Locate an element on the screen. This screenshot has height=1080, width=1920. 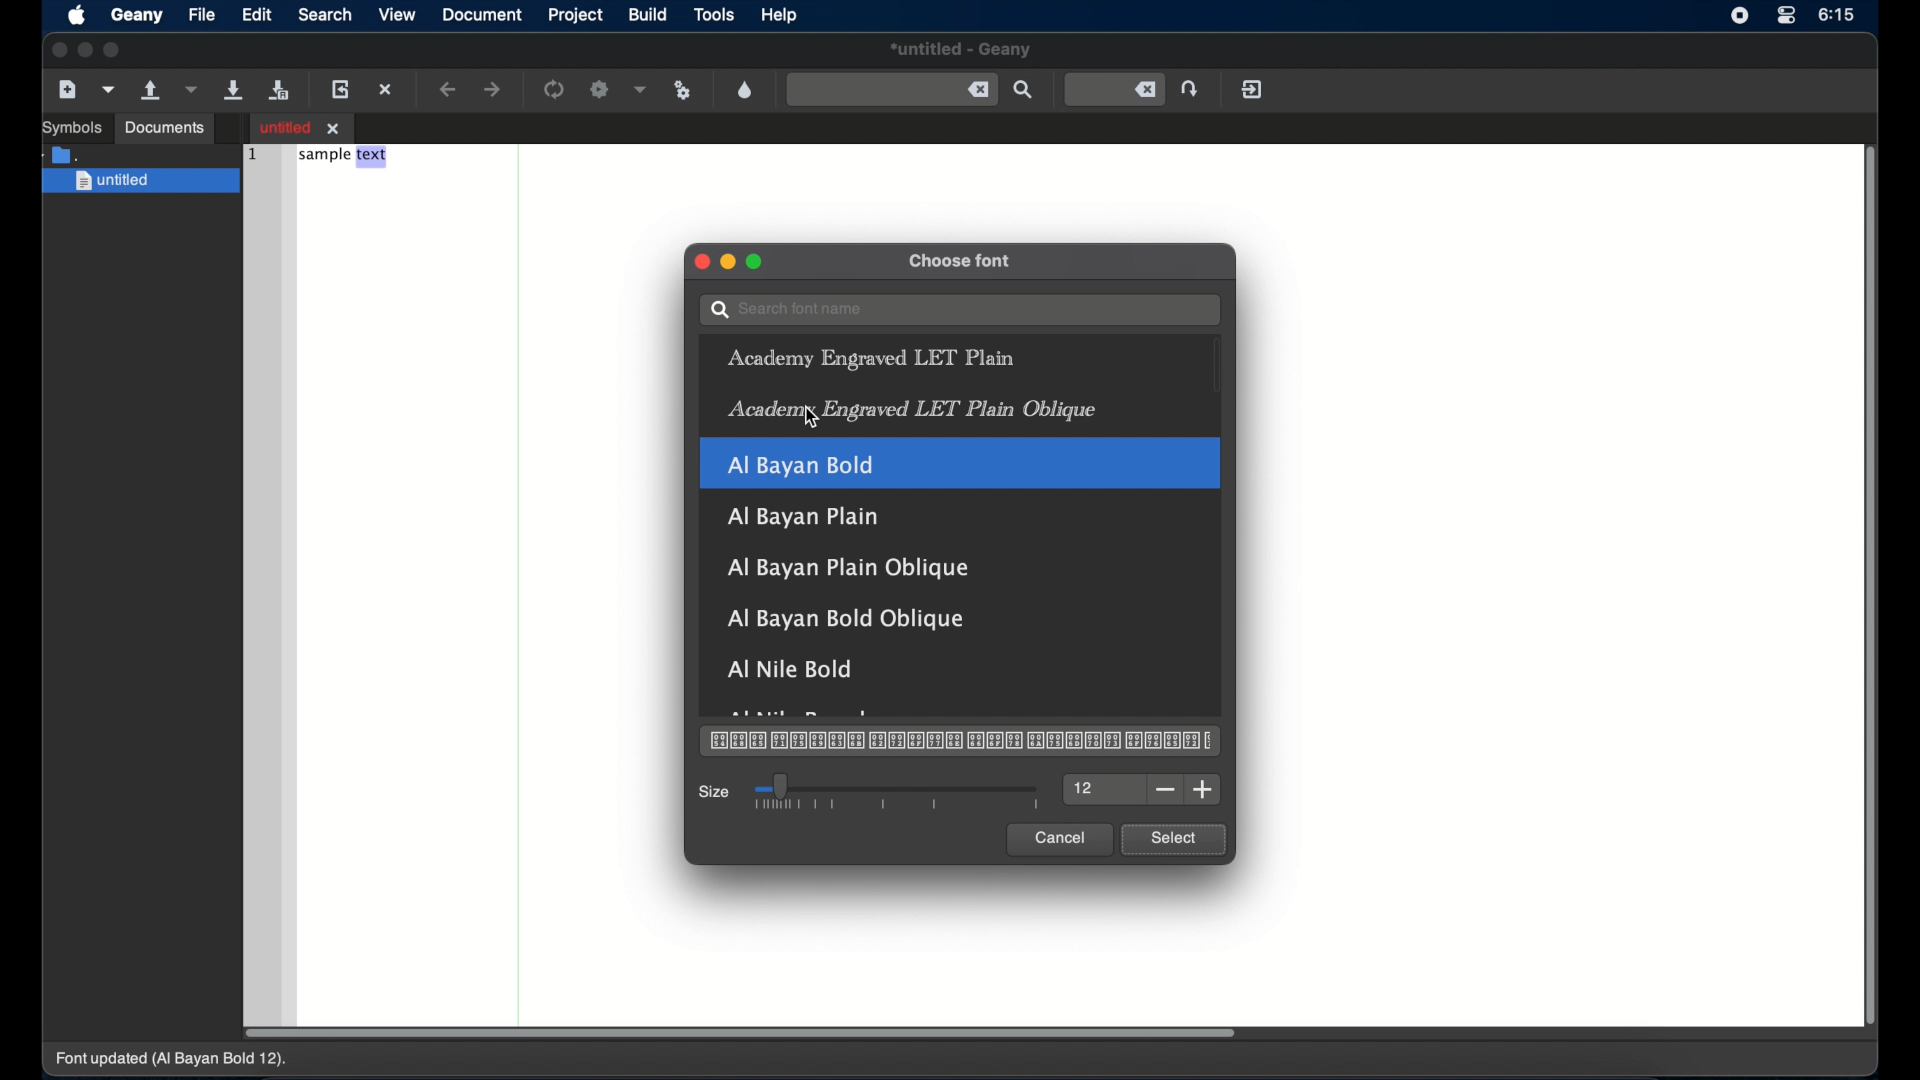
navigate forward a location is located at coordinates (494, 89).